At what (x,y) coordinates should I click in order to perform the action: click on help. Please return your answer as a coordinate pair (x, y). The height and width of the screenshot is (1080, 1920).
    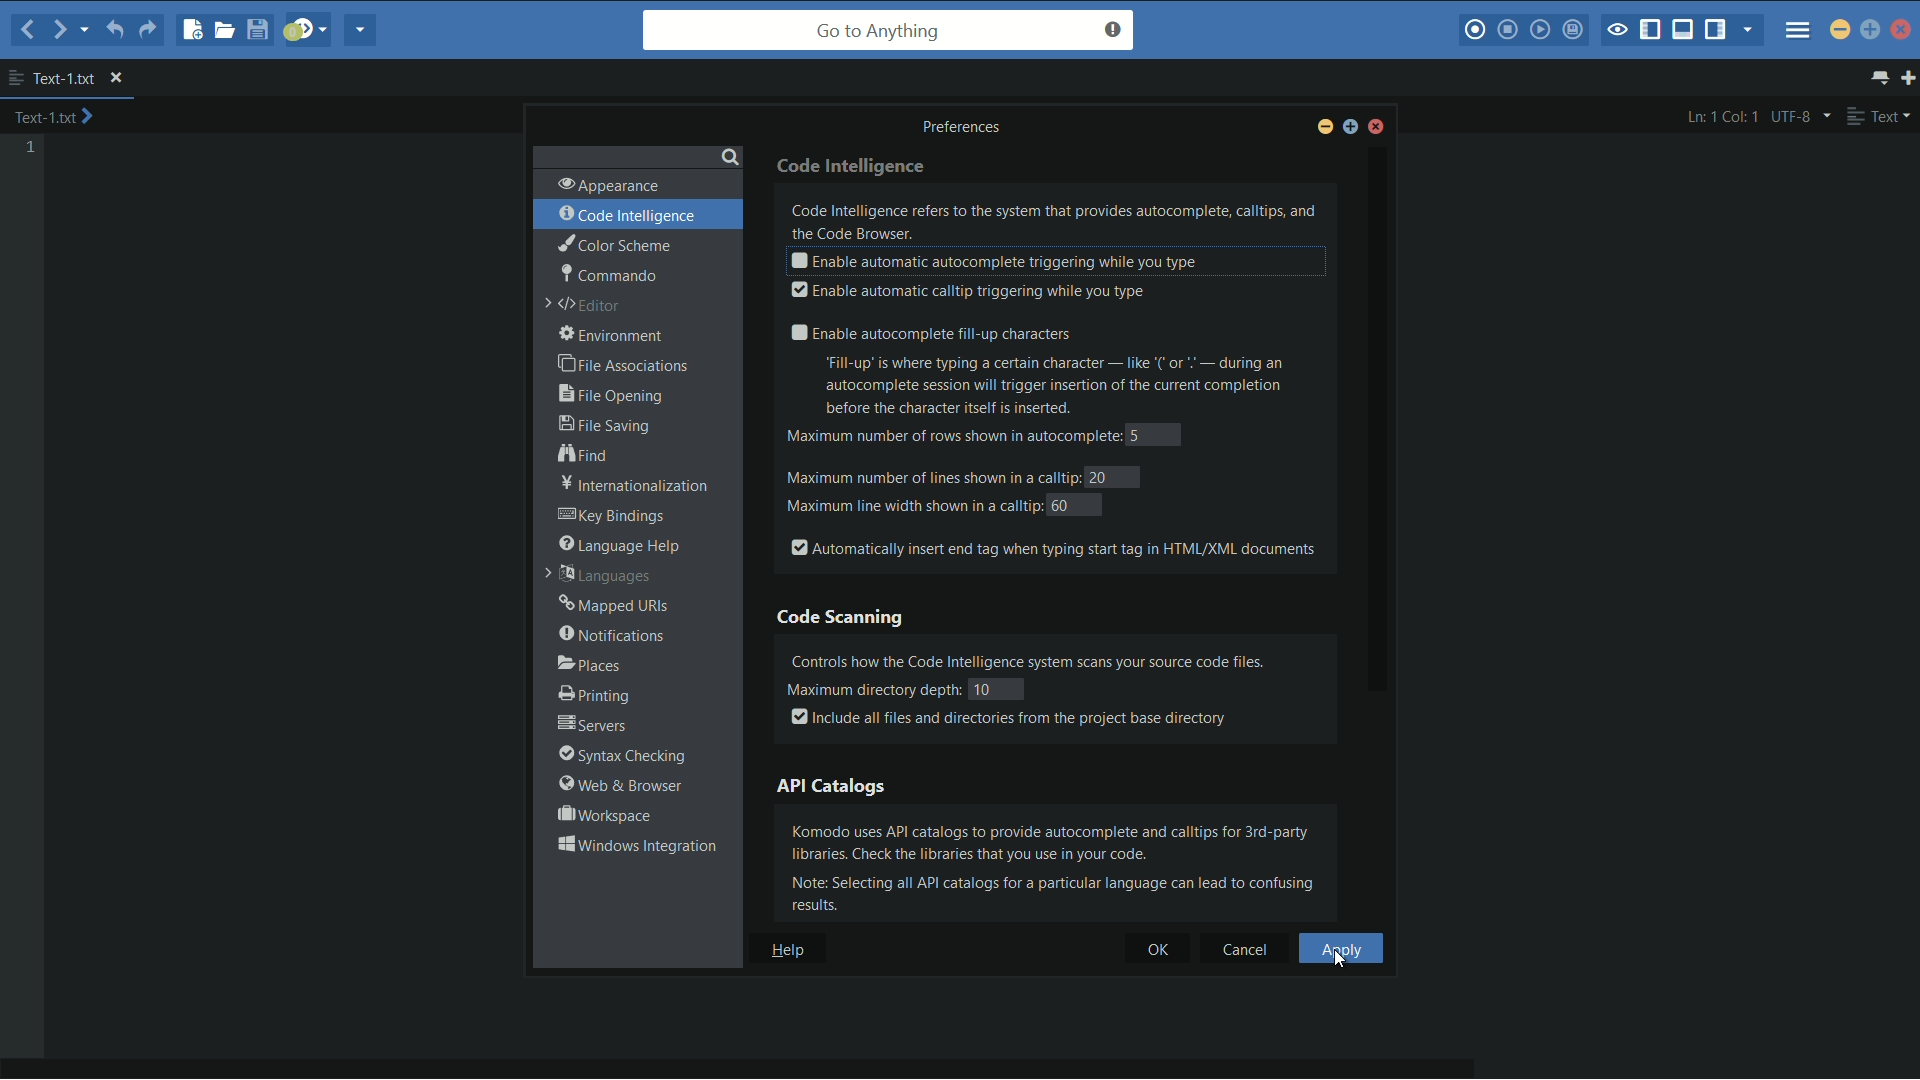
    Looking at the image, I should click on (791, 950).